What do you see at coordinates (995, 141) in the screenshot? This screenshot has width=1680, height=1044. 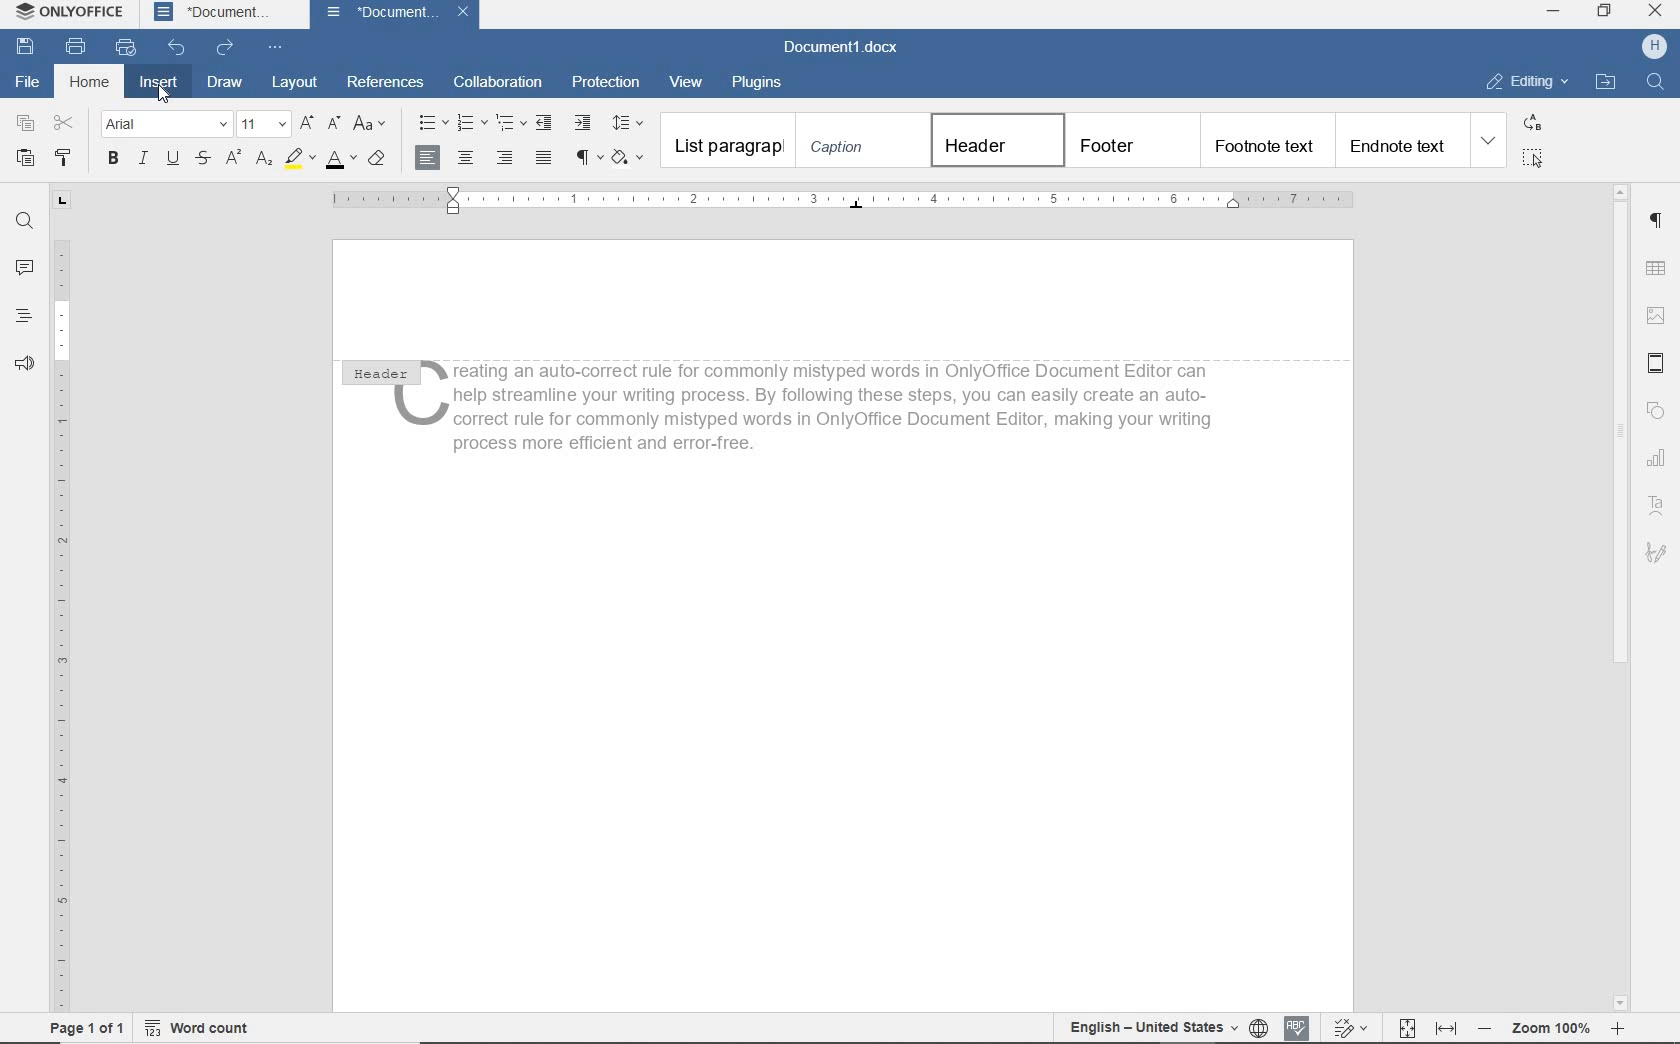 I see `HEADING 1` at bounding box center [995, 141].